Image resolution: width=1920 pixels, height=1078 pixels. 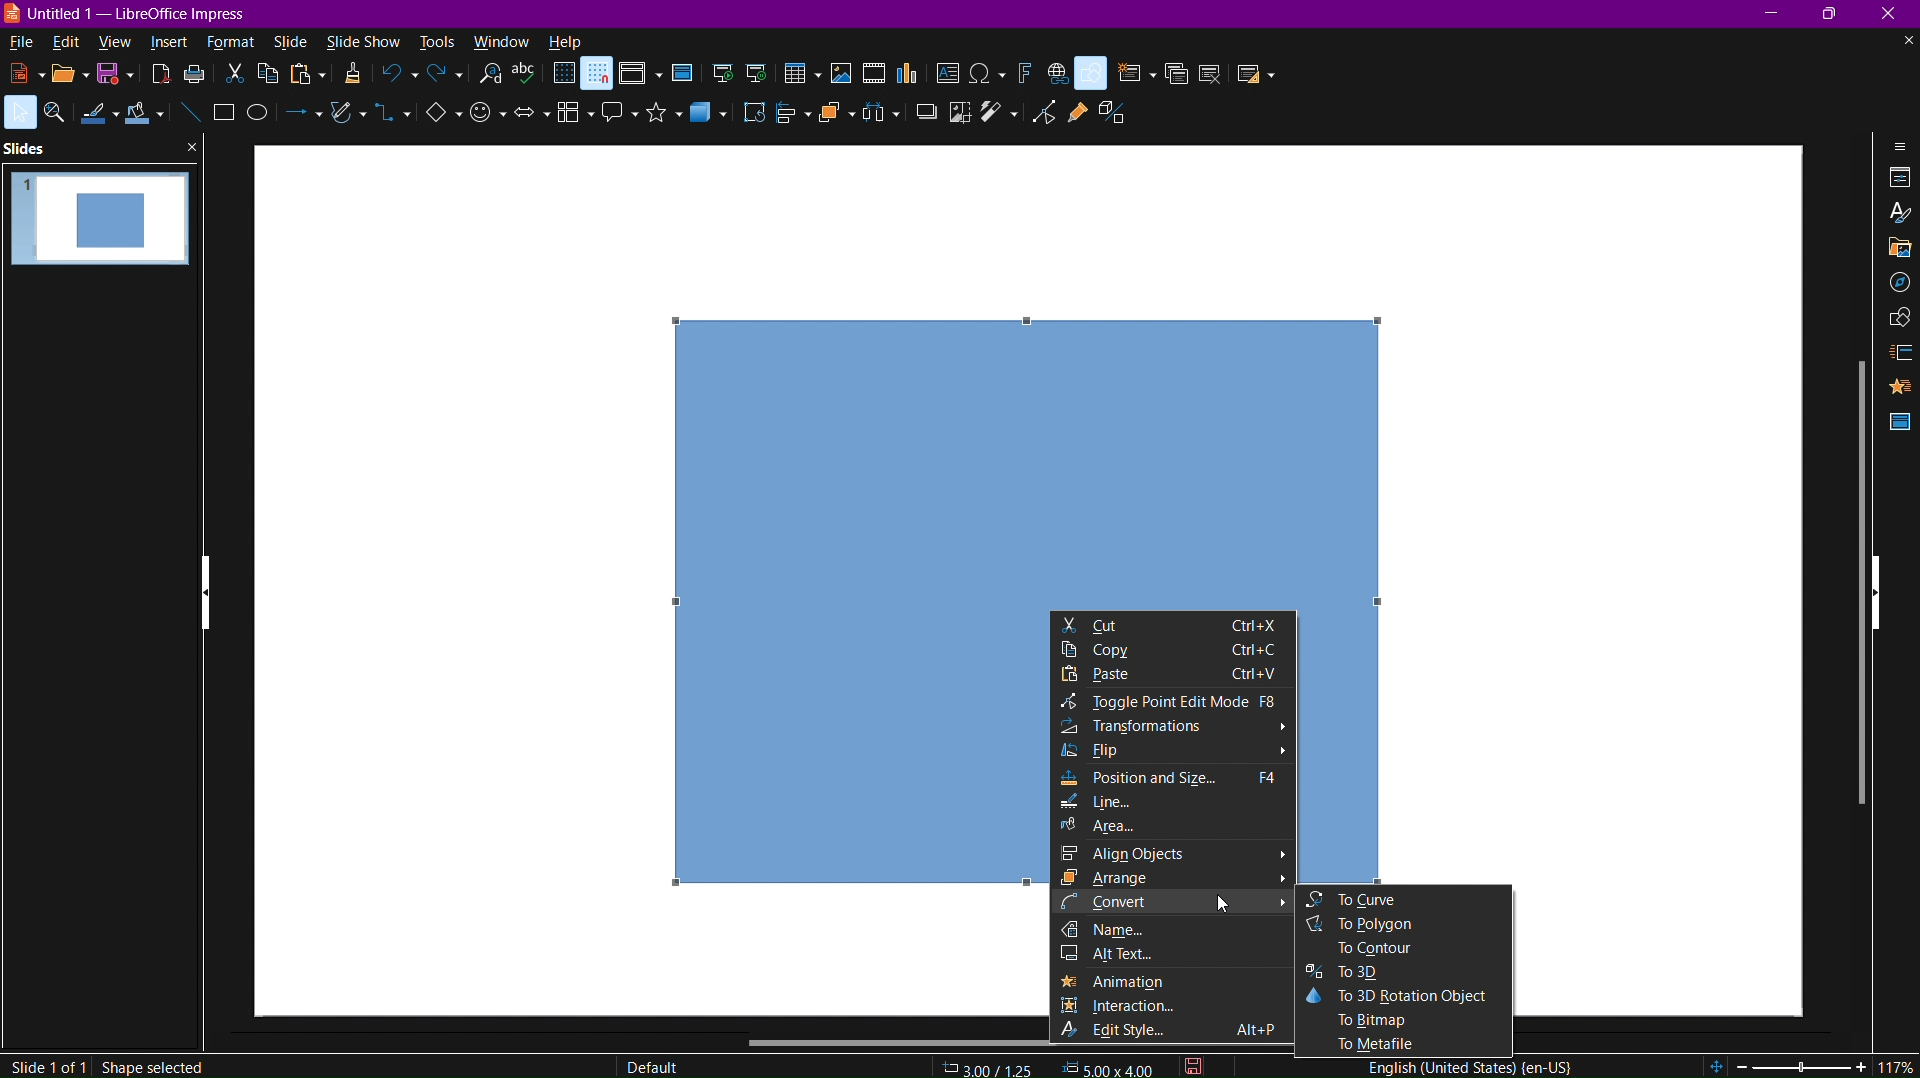 I want to click on Insert Table, so click(x=802, y=75).